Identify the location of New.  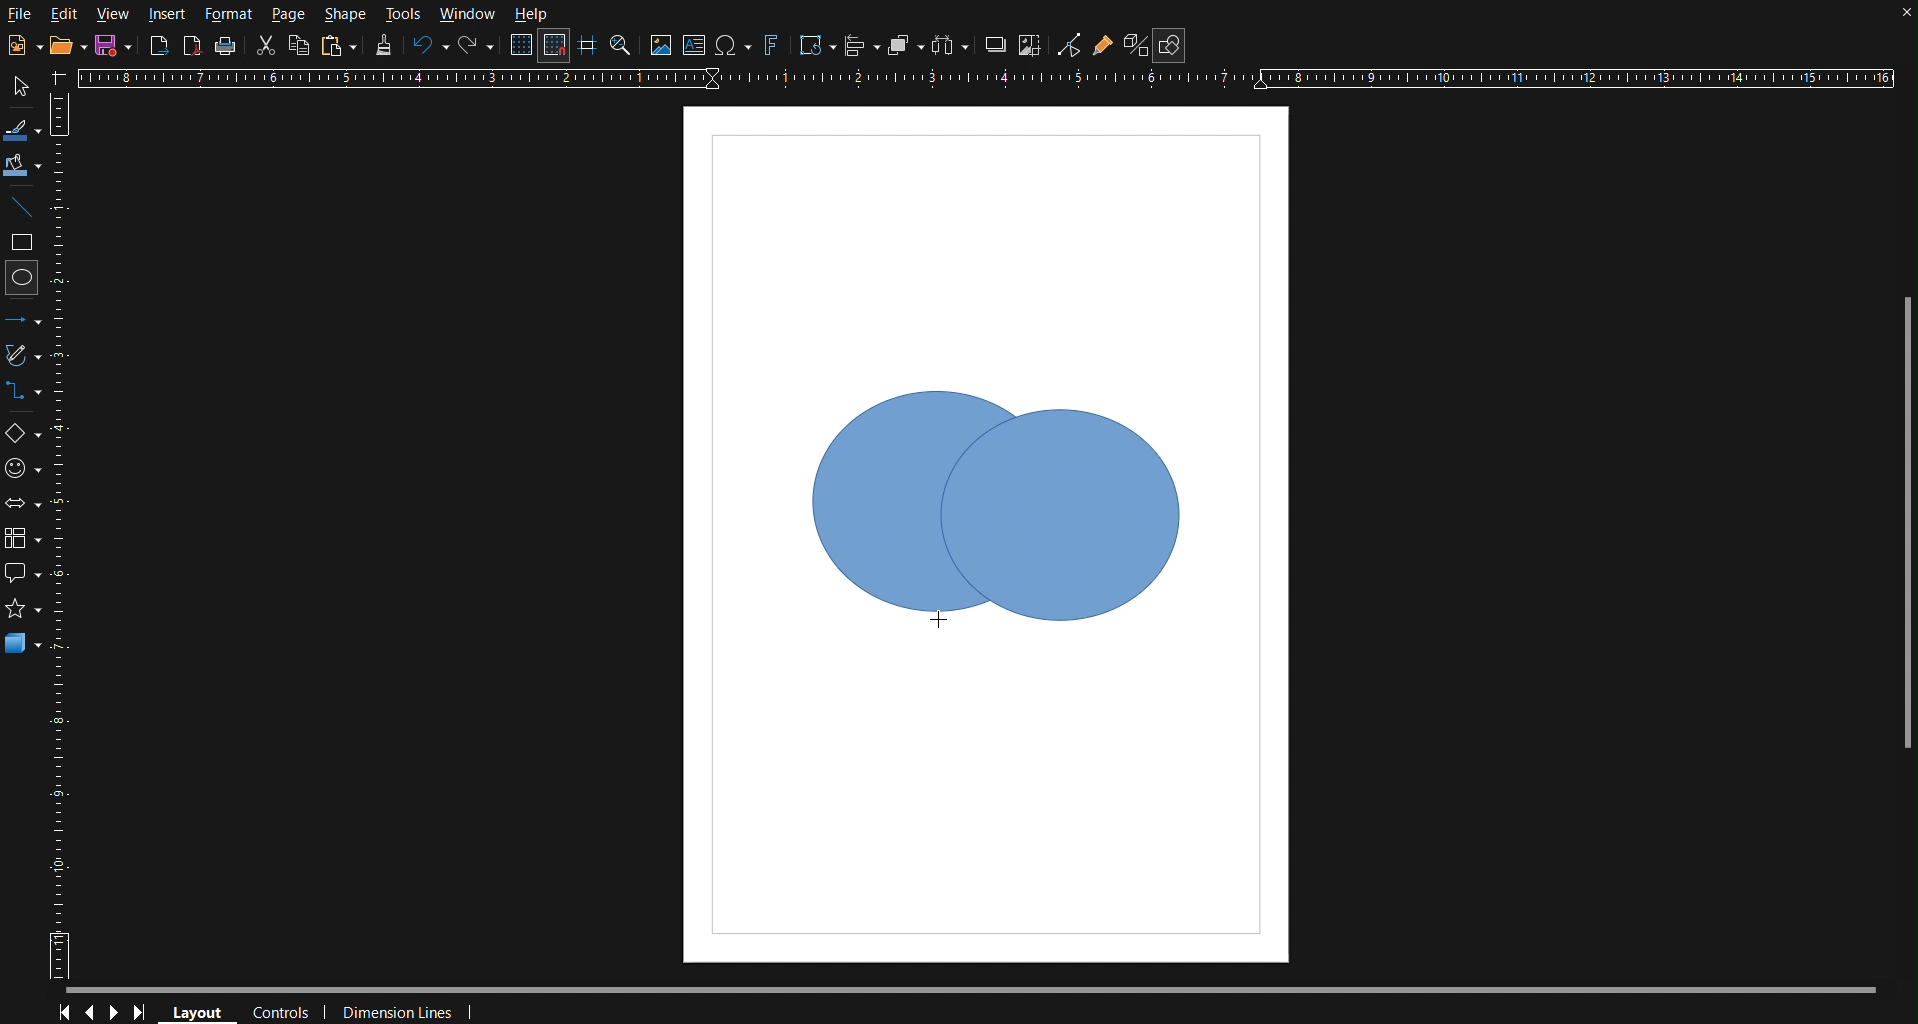
(110, 47).